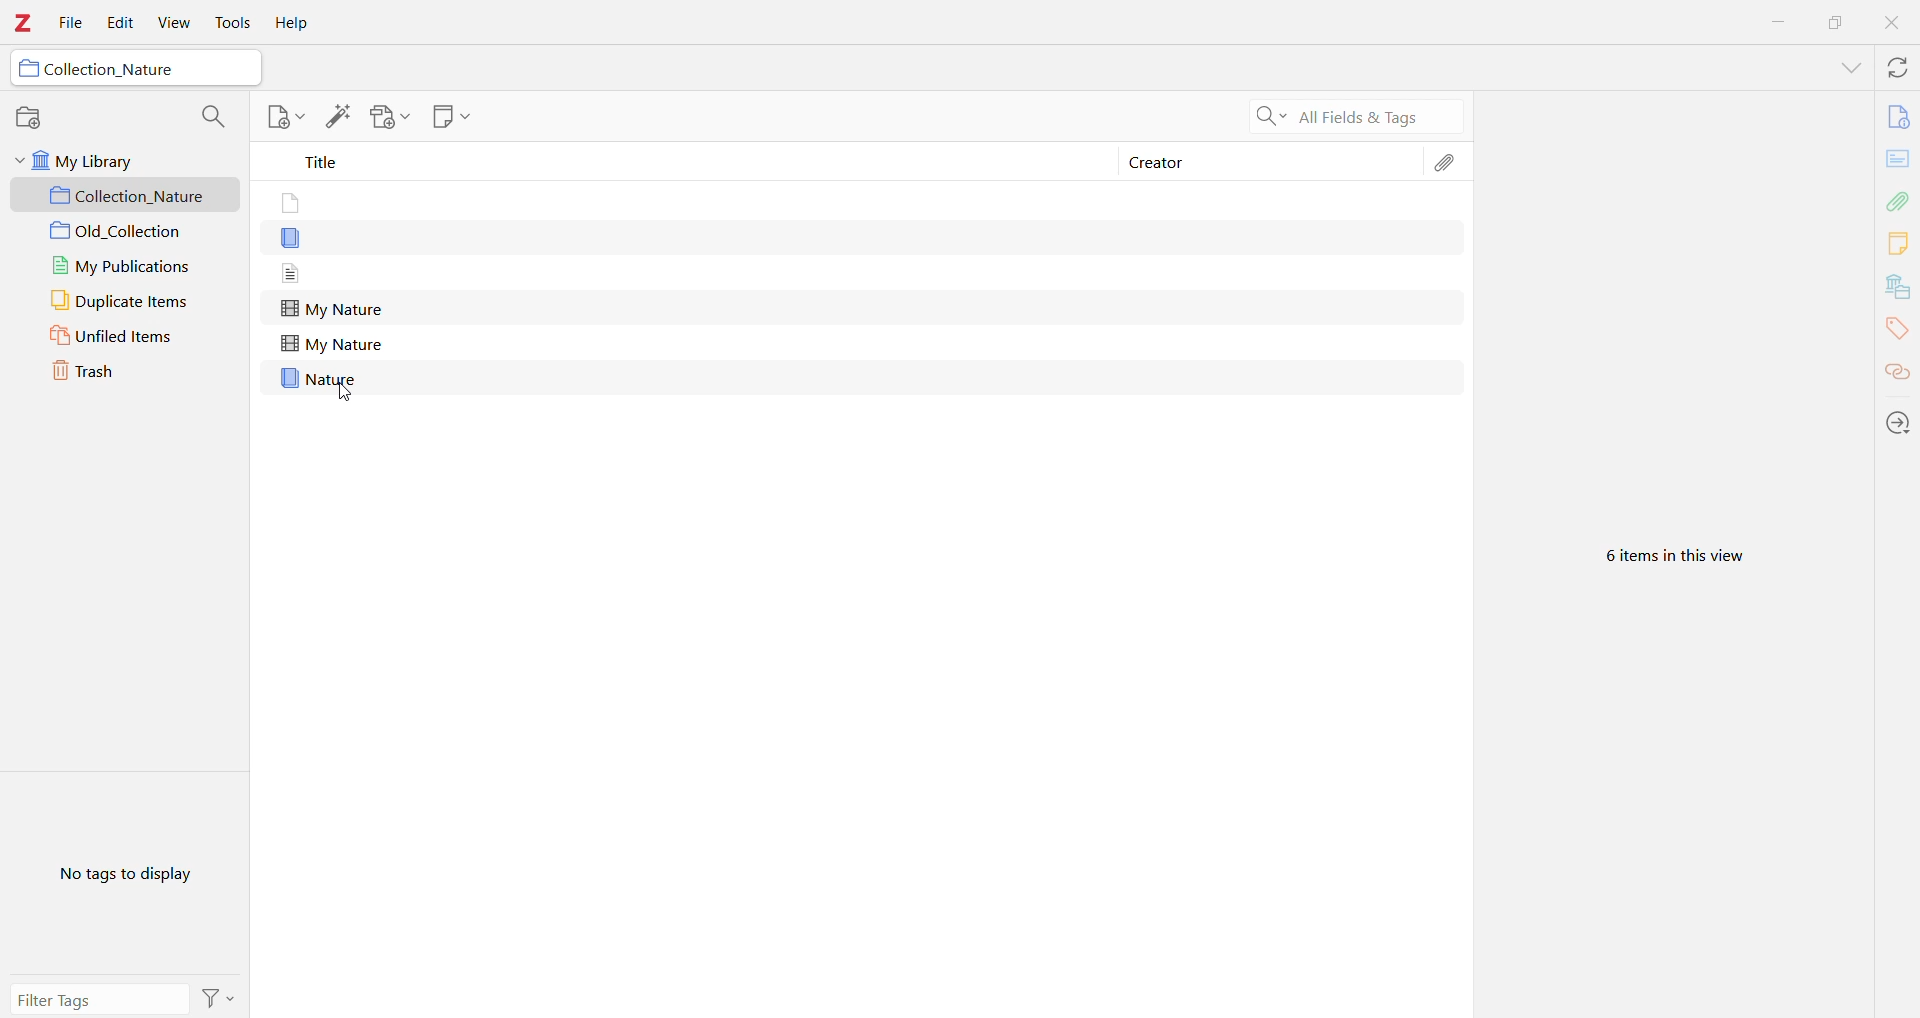 Image resolution: width=1920 pixels, height=1018 pixels. What do you see at coordinates (1838, 21) in the screenshot?
I see `Restore Down` at bounding box center [1838, 21].